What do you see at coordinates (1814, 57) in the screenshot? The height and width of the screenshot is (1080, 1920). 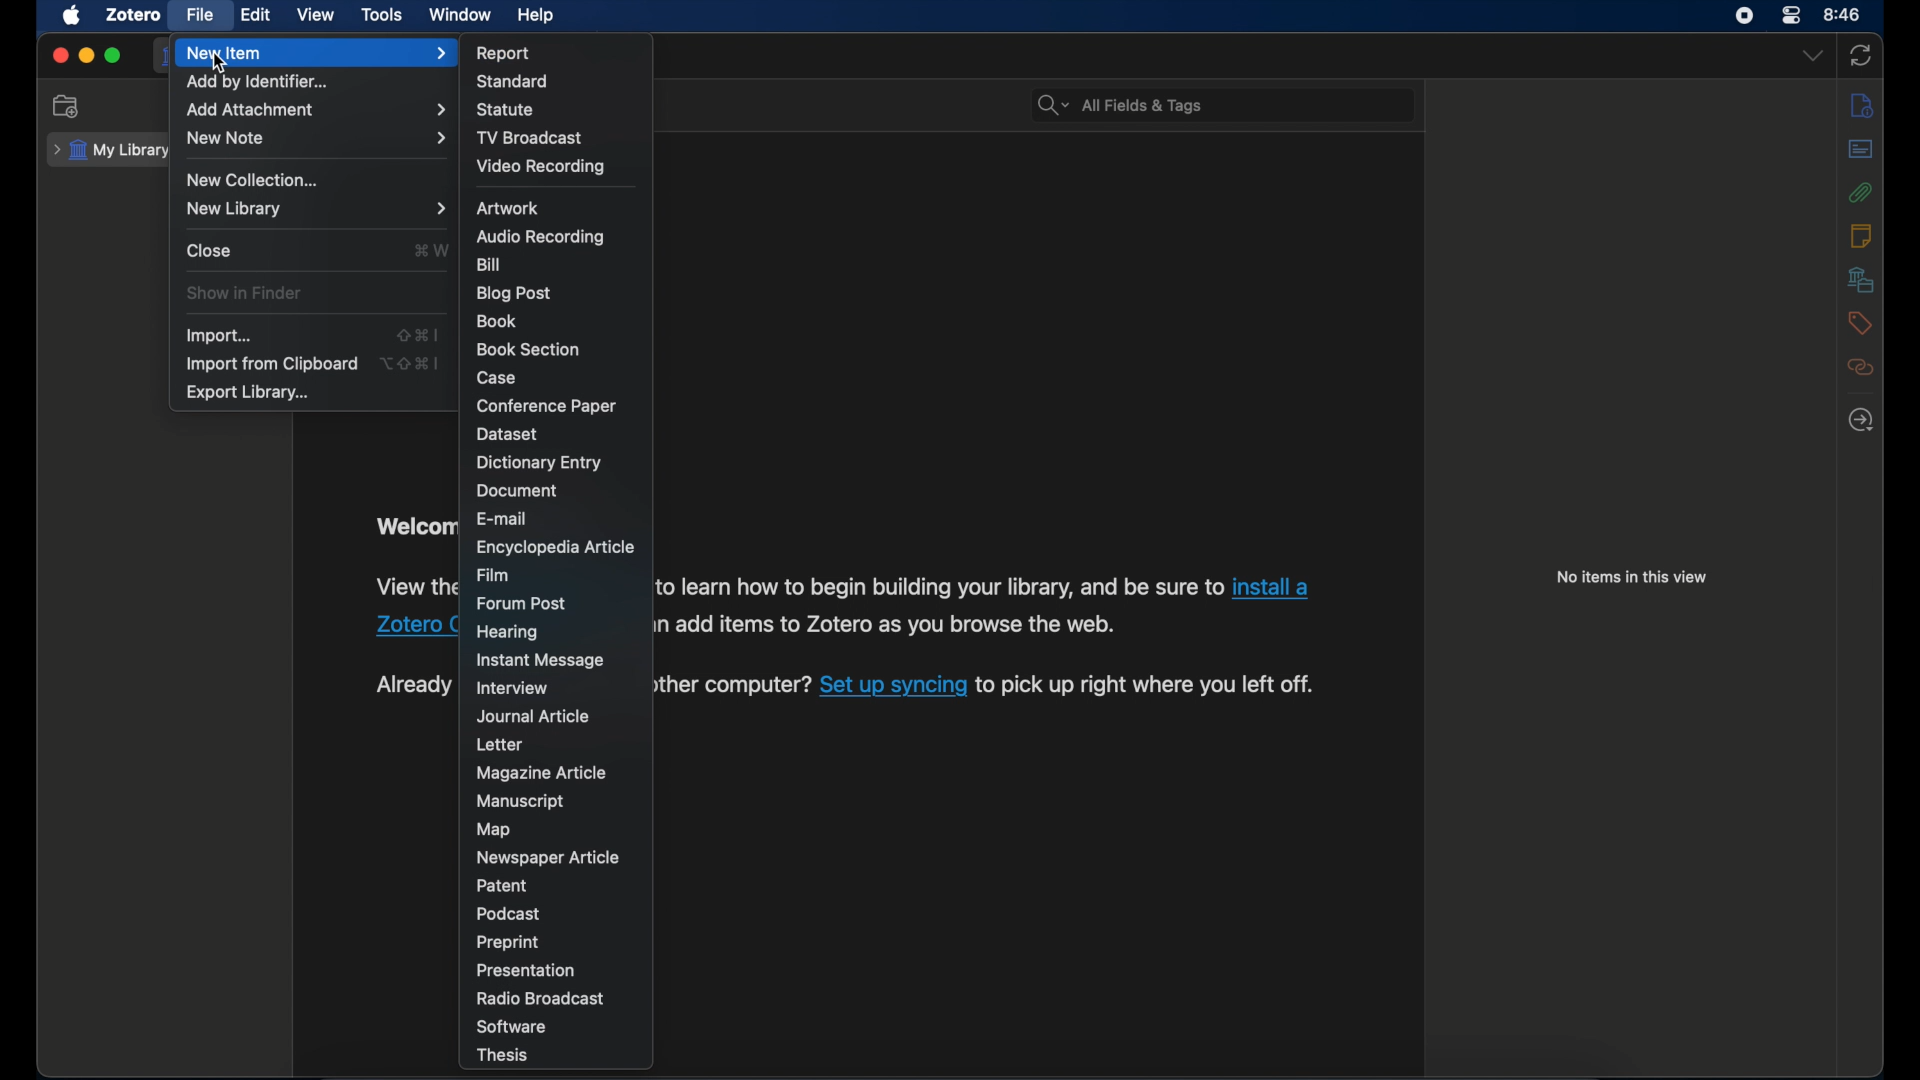 I see `dropdown` at bounding box center [1814, 57].